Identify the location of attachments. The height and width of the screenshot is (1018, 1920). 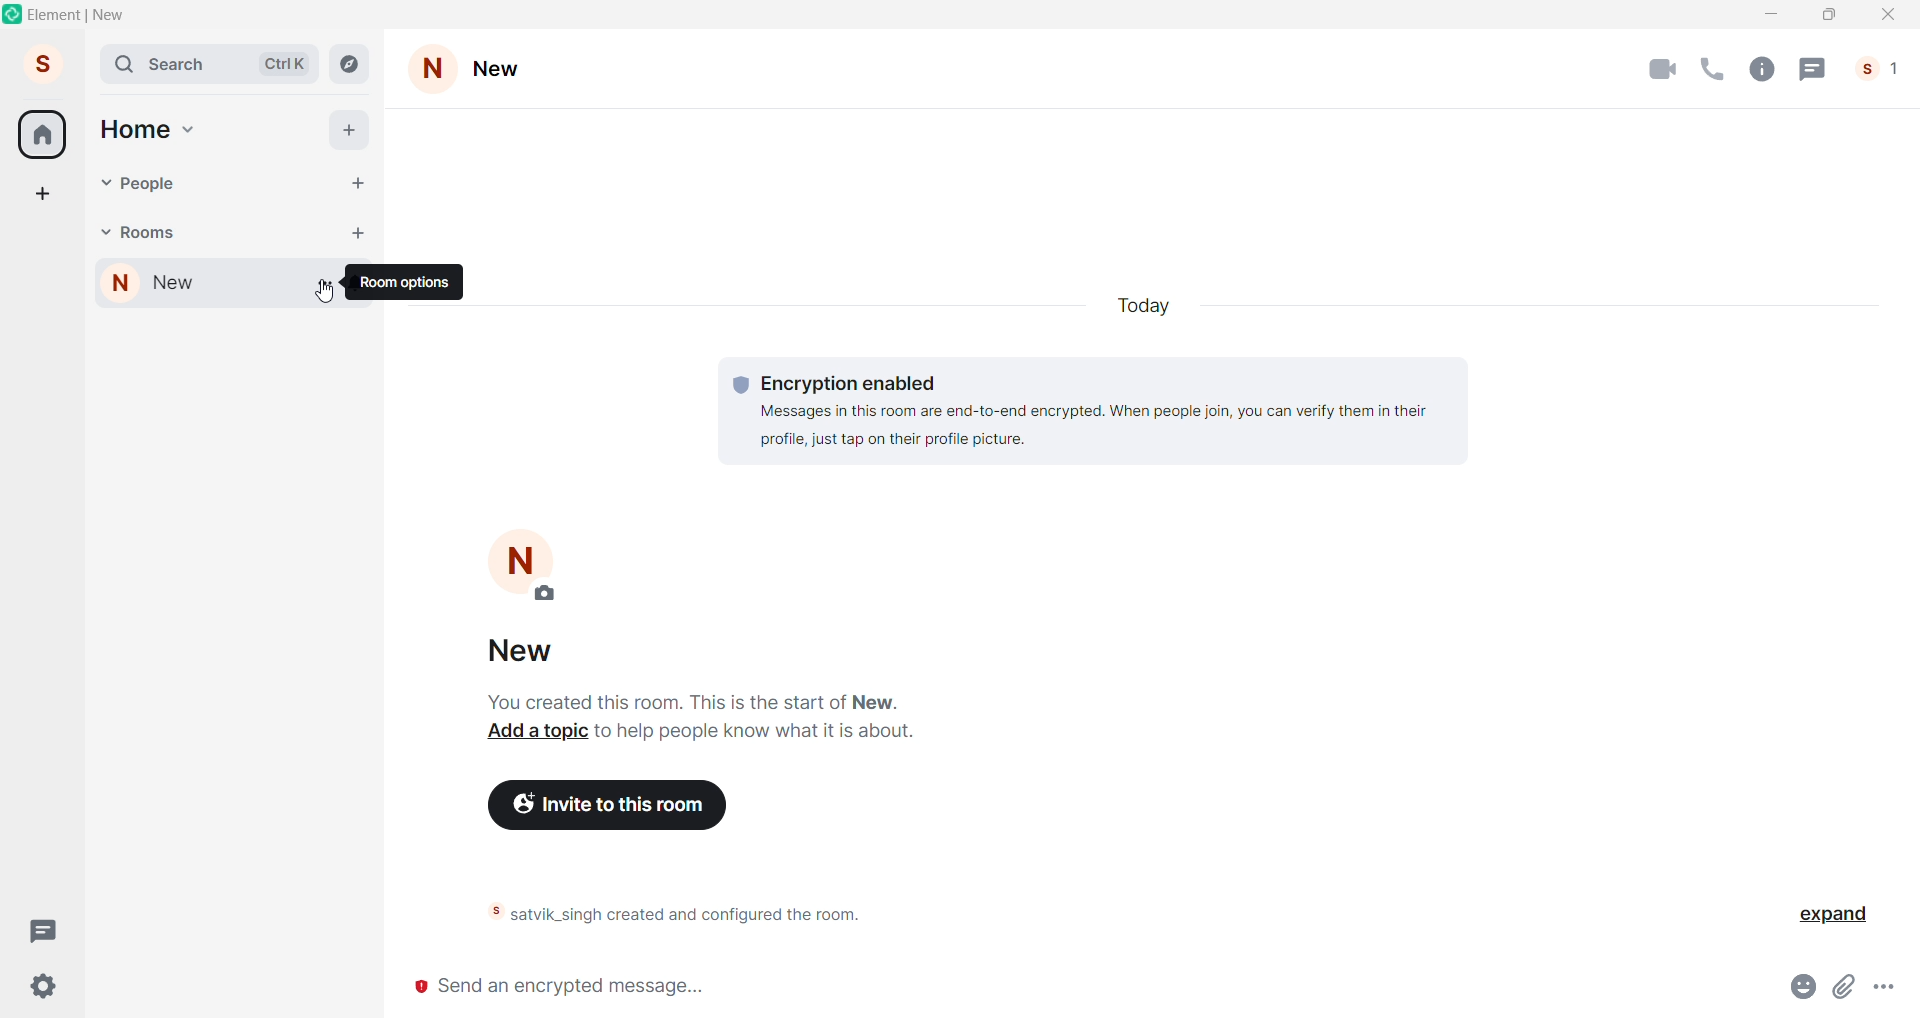
(1849, 988).